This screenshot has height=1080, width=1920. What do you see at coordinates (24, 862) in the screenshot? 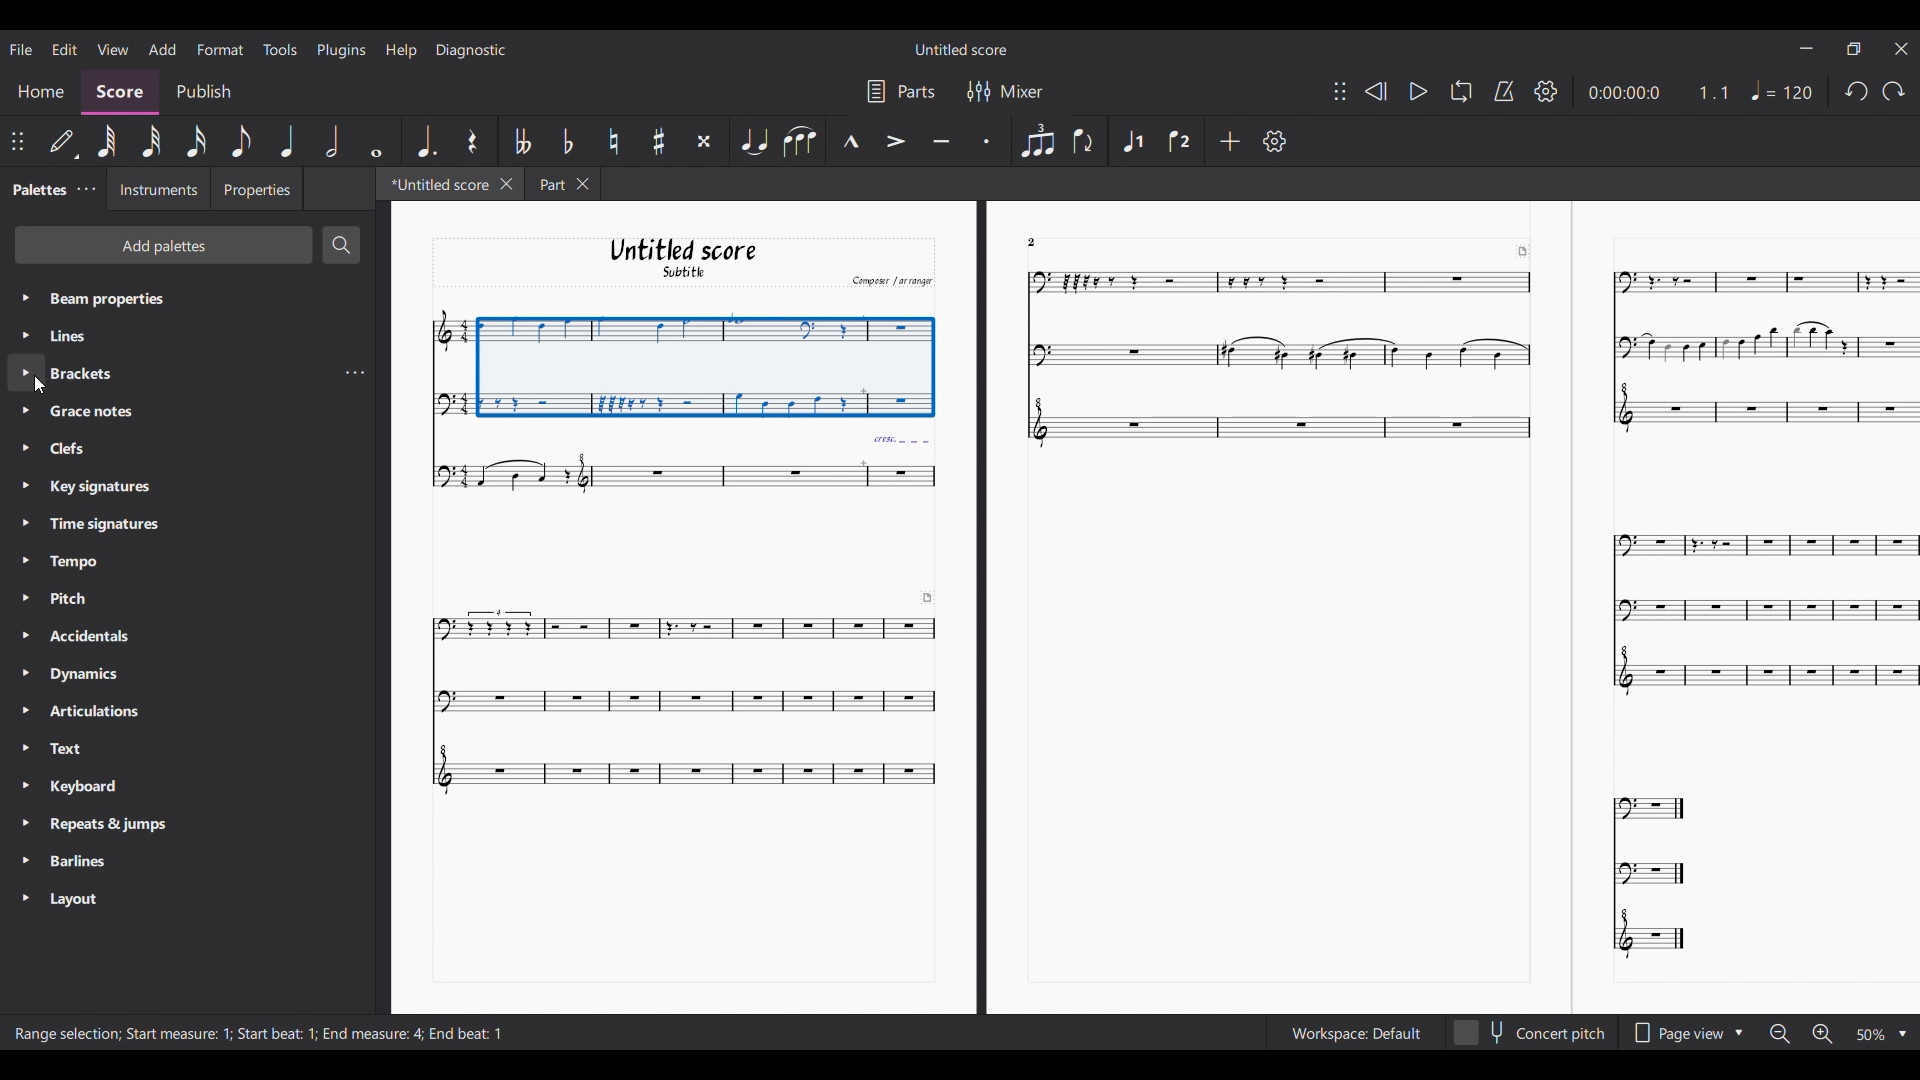
I see `` at bounding box center [24, 862].